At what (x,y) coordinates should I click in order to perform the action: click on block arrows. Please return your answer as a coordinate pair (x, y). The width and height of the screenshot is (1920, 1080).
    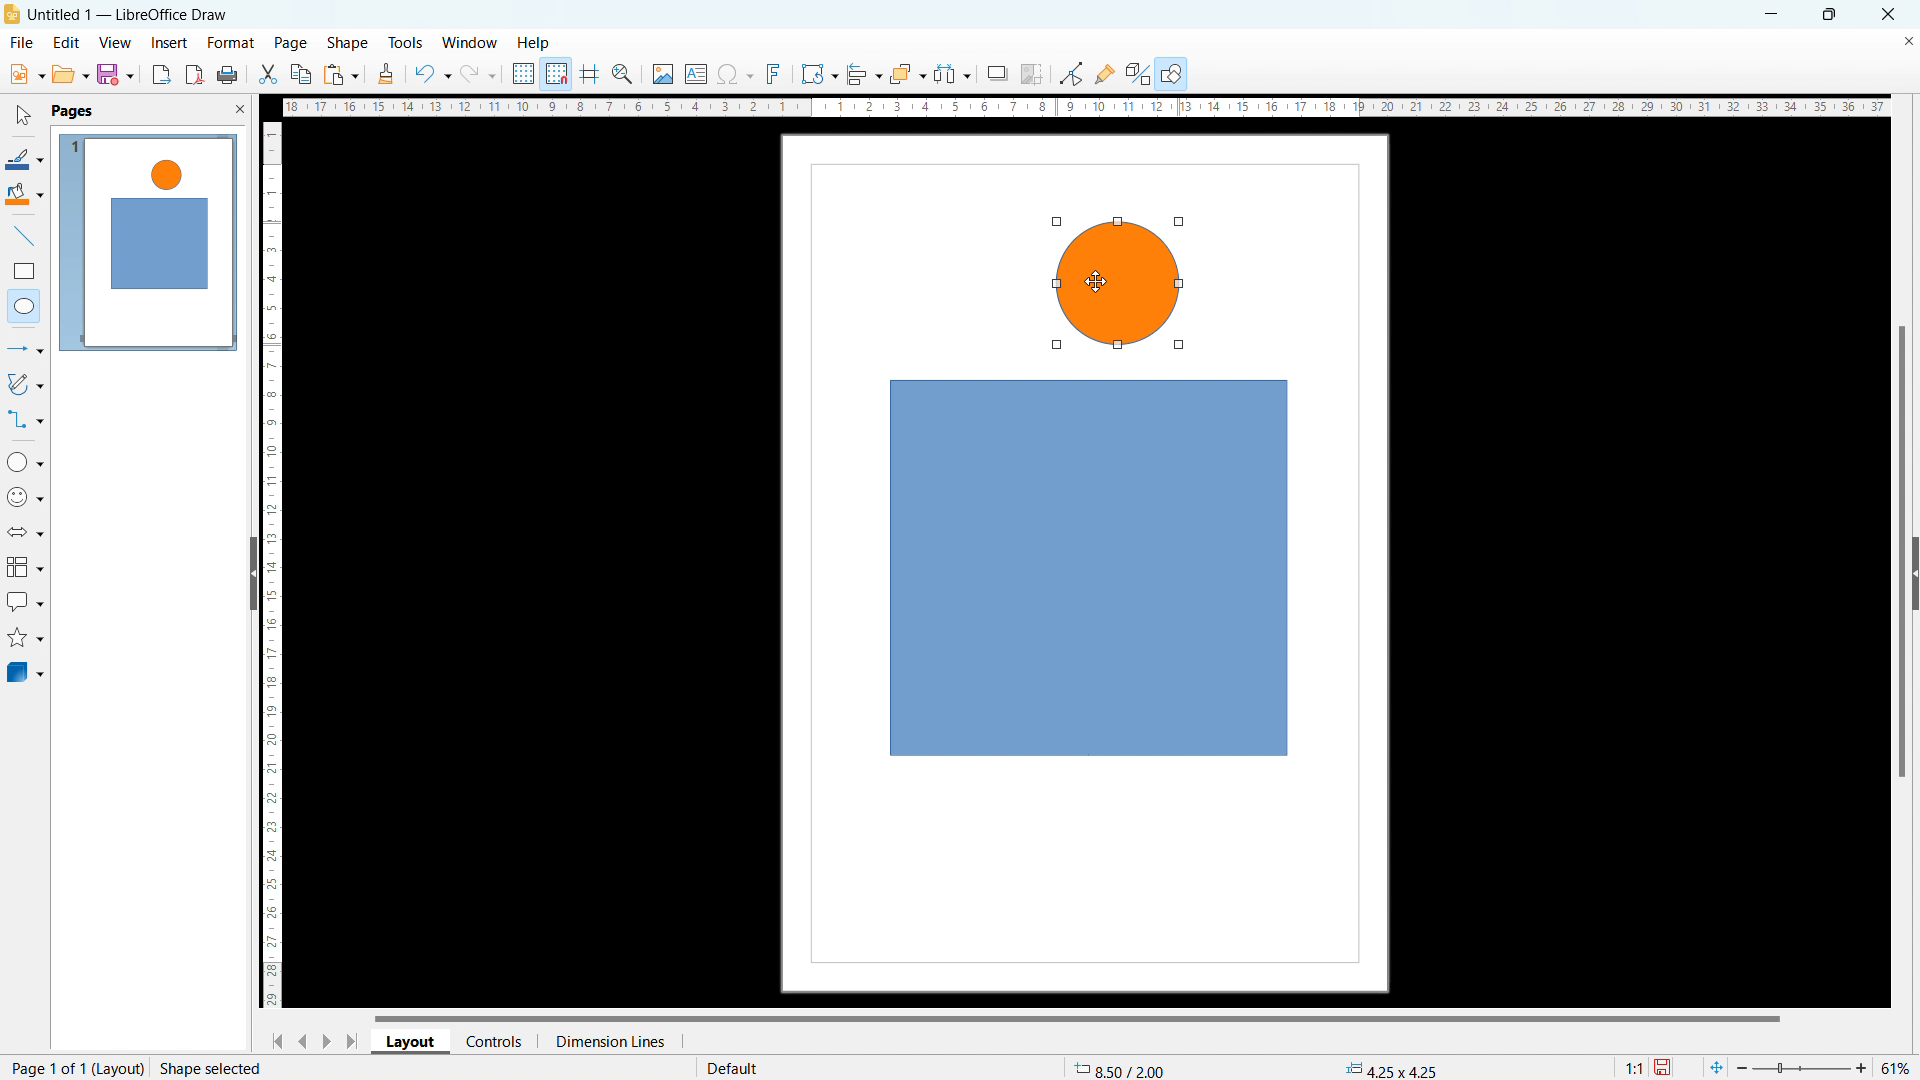
    Looking at the image, I should click on (27, 532).